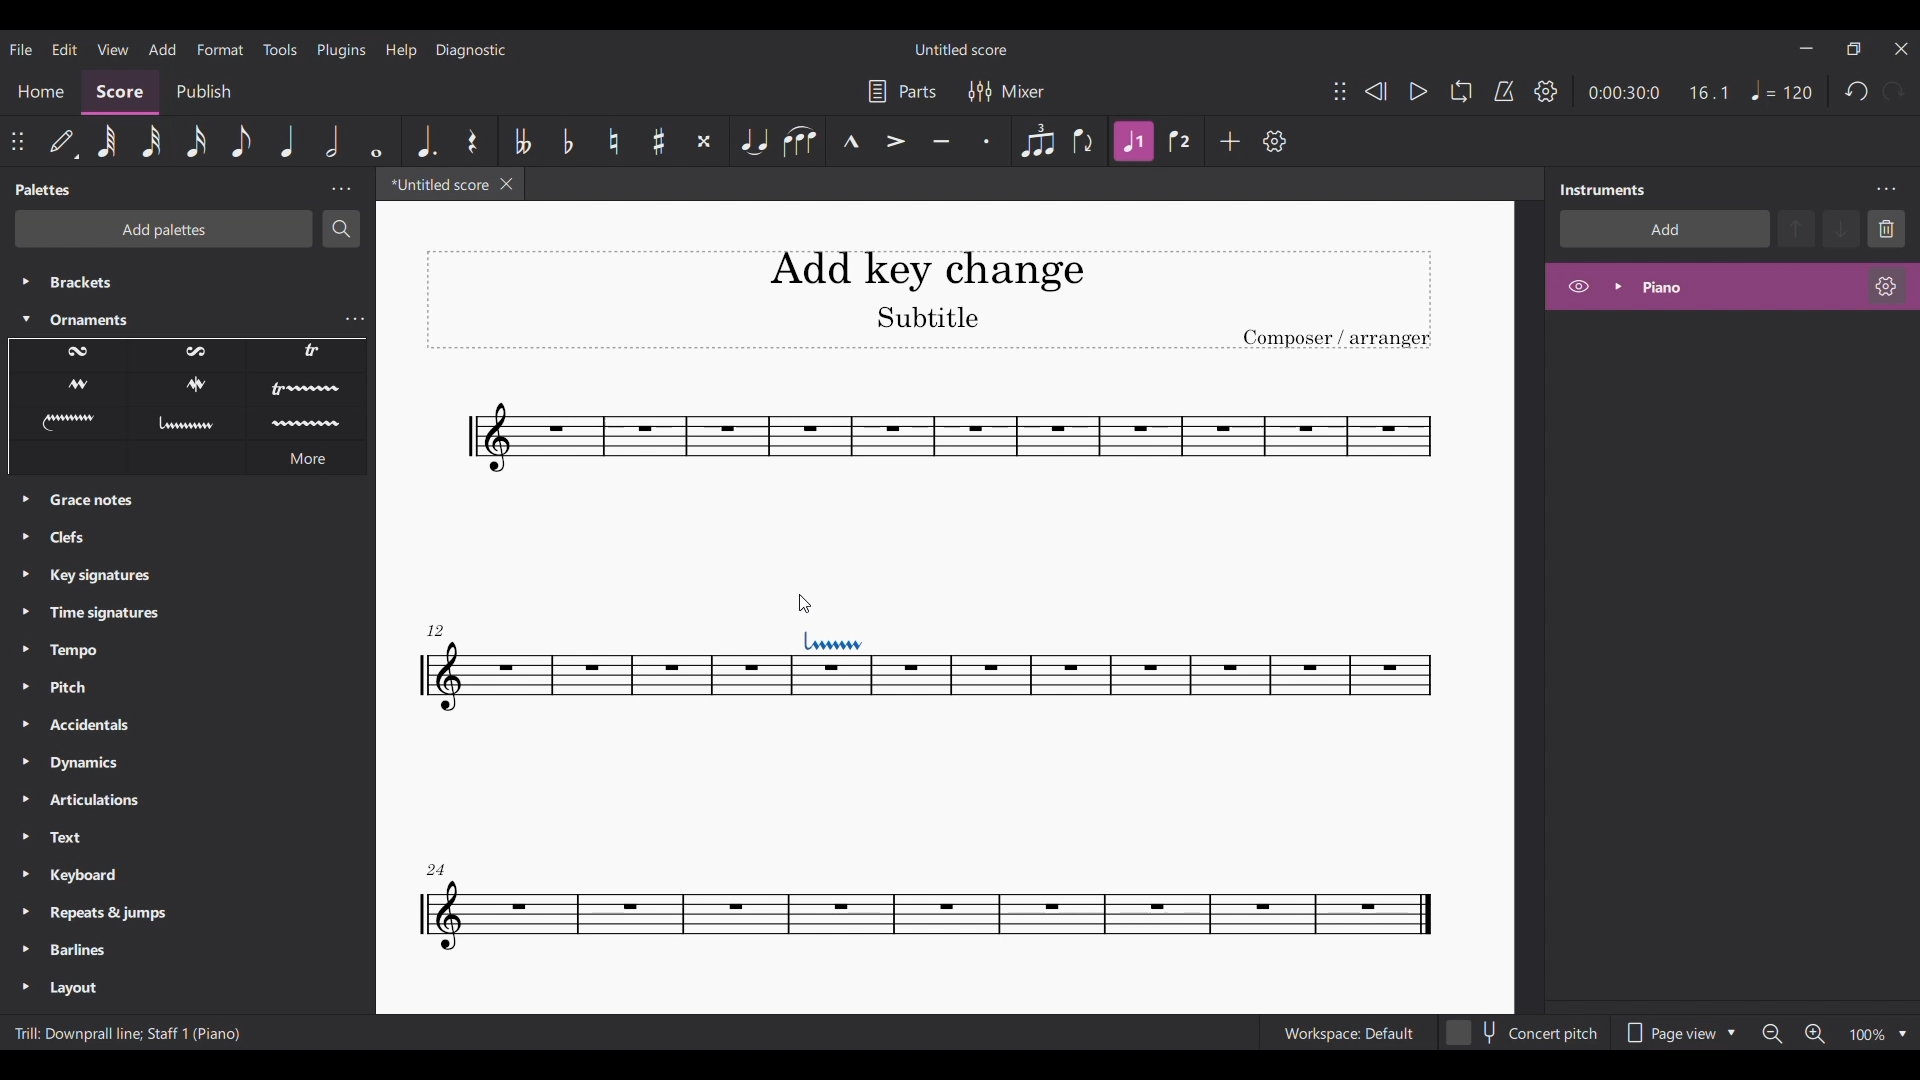  What do you see at coordinates (1815, 1034) in the screenshot?
I see `Zoom in` at bounding box center [1815, 1034].